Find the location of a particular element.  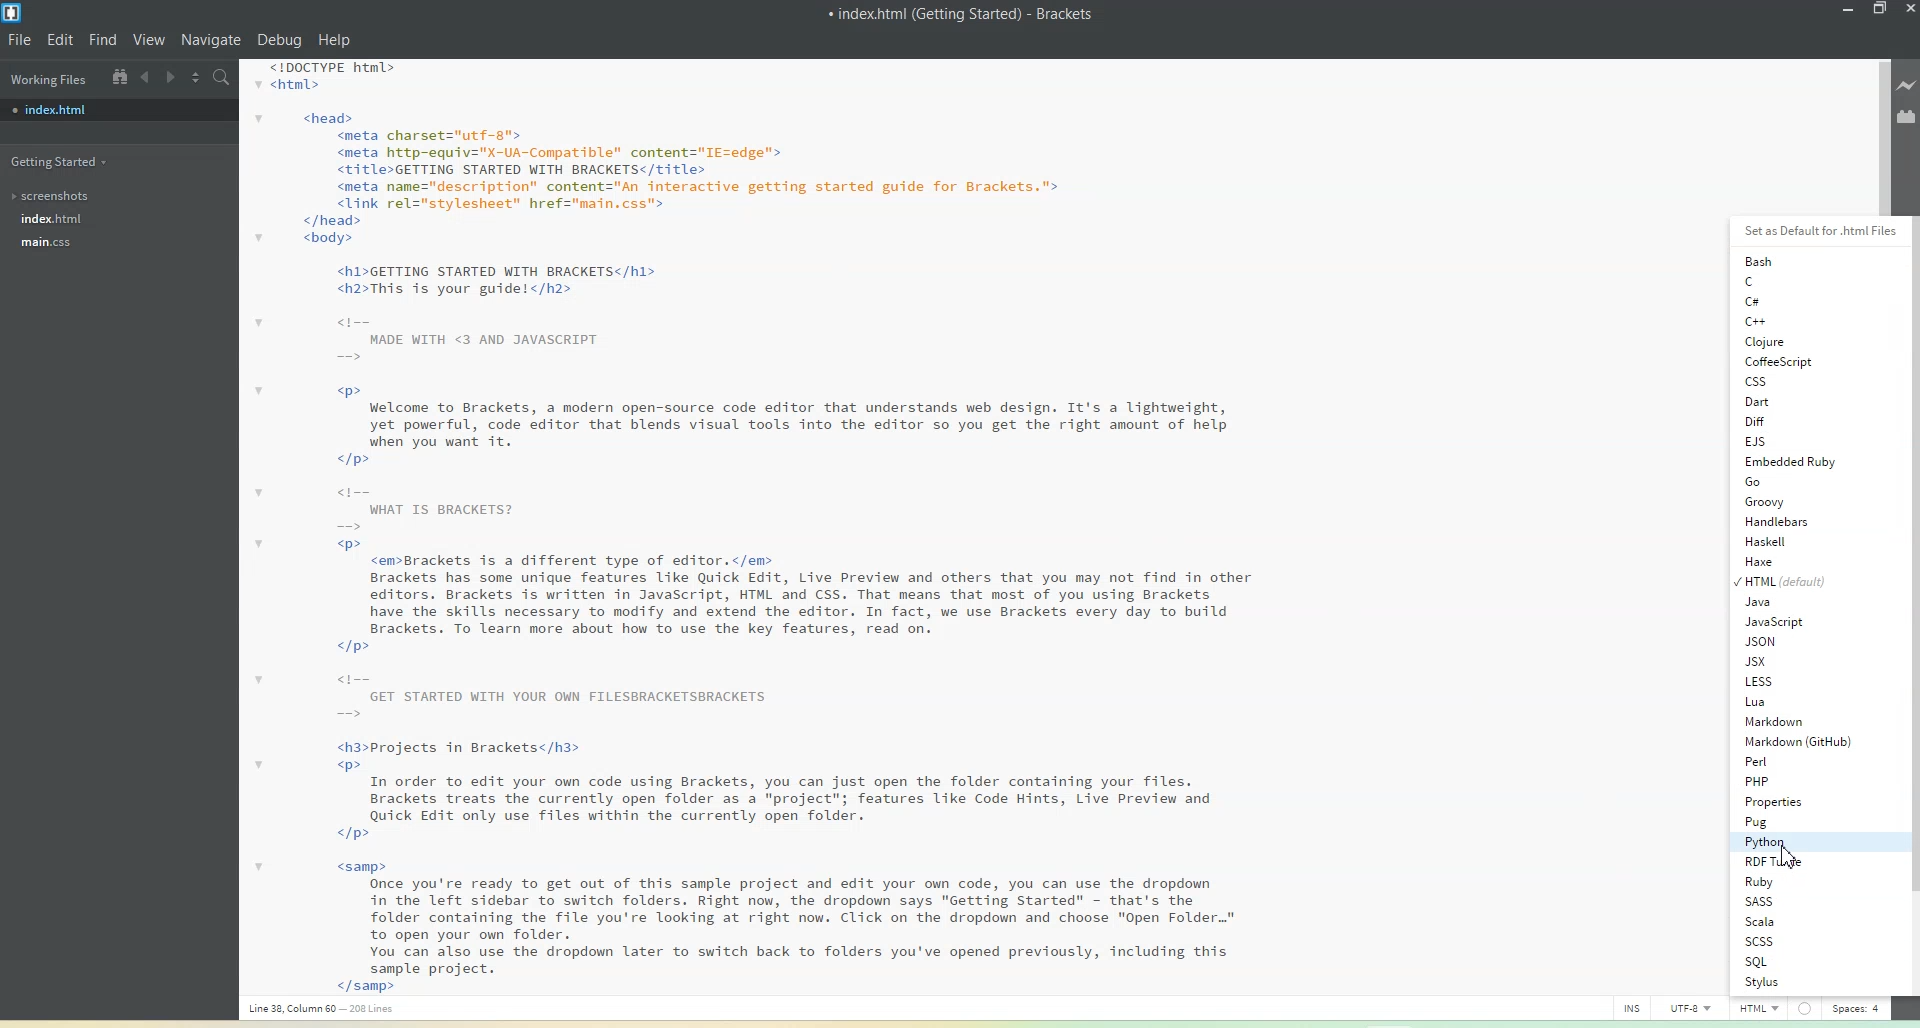

Embedded Ruby is located at coordinates (1789, 462).